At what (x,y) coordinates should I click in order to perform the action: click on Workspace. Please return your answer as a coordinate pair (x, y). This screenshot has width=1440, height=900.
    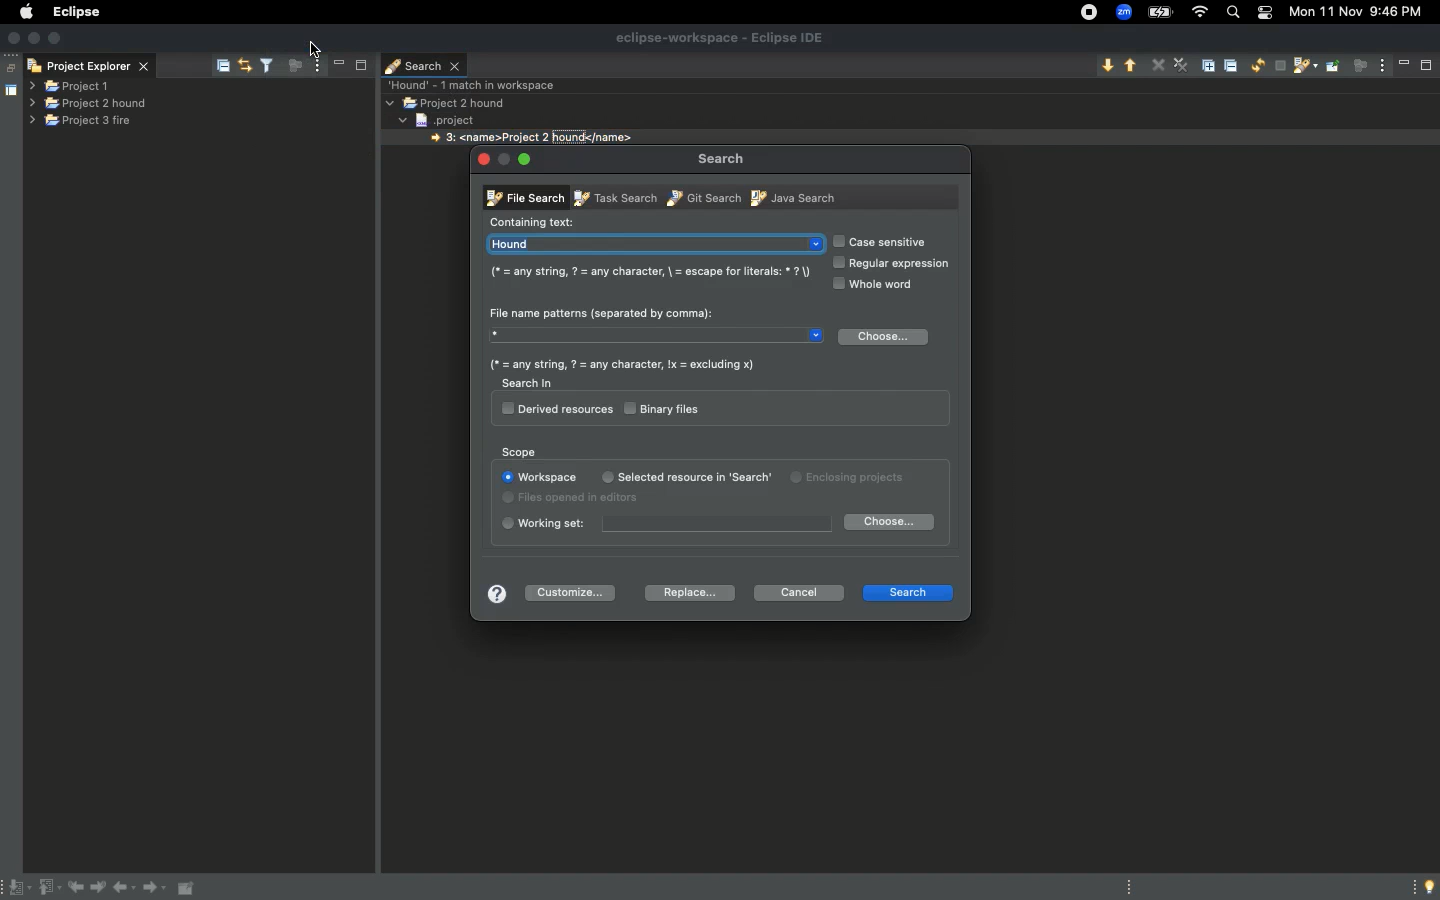
    Looking at the image, I should click on (538, 477).